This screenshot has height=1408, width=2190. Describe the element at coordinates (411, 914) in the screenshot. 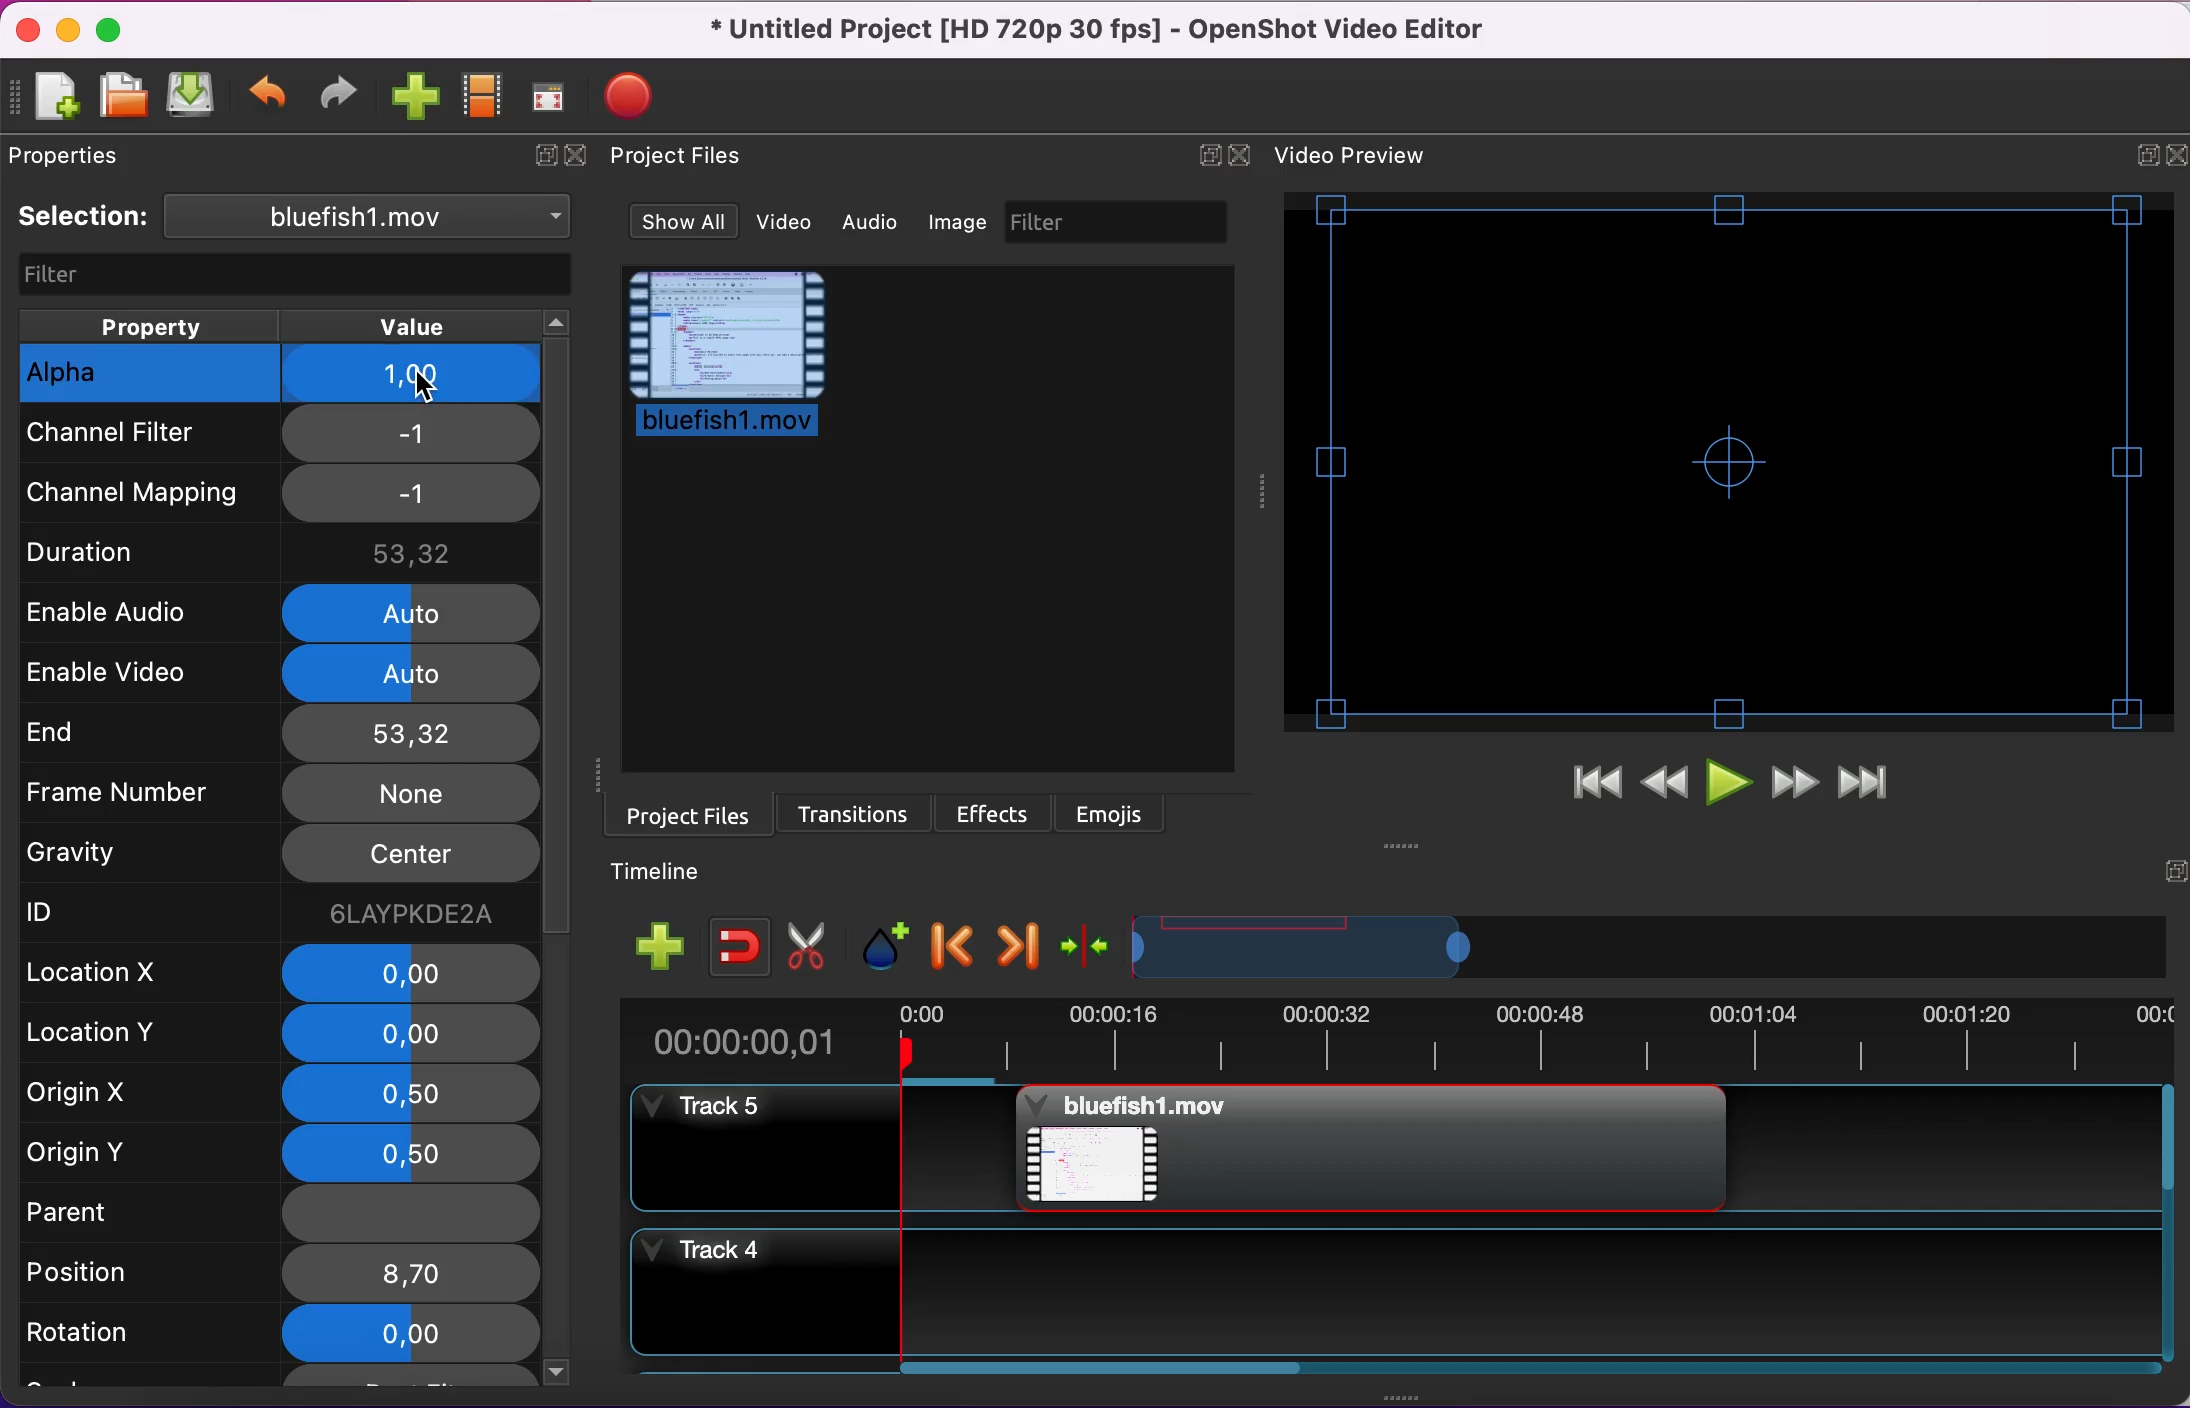

I see `6laypkde2a` at that location.